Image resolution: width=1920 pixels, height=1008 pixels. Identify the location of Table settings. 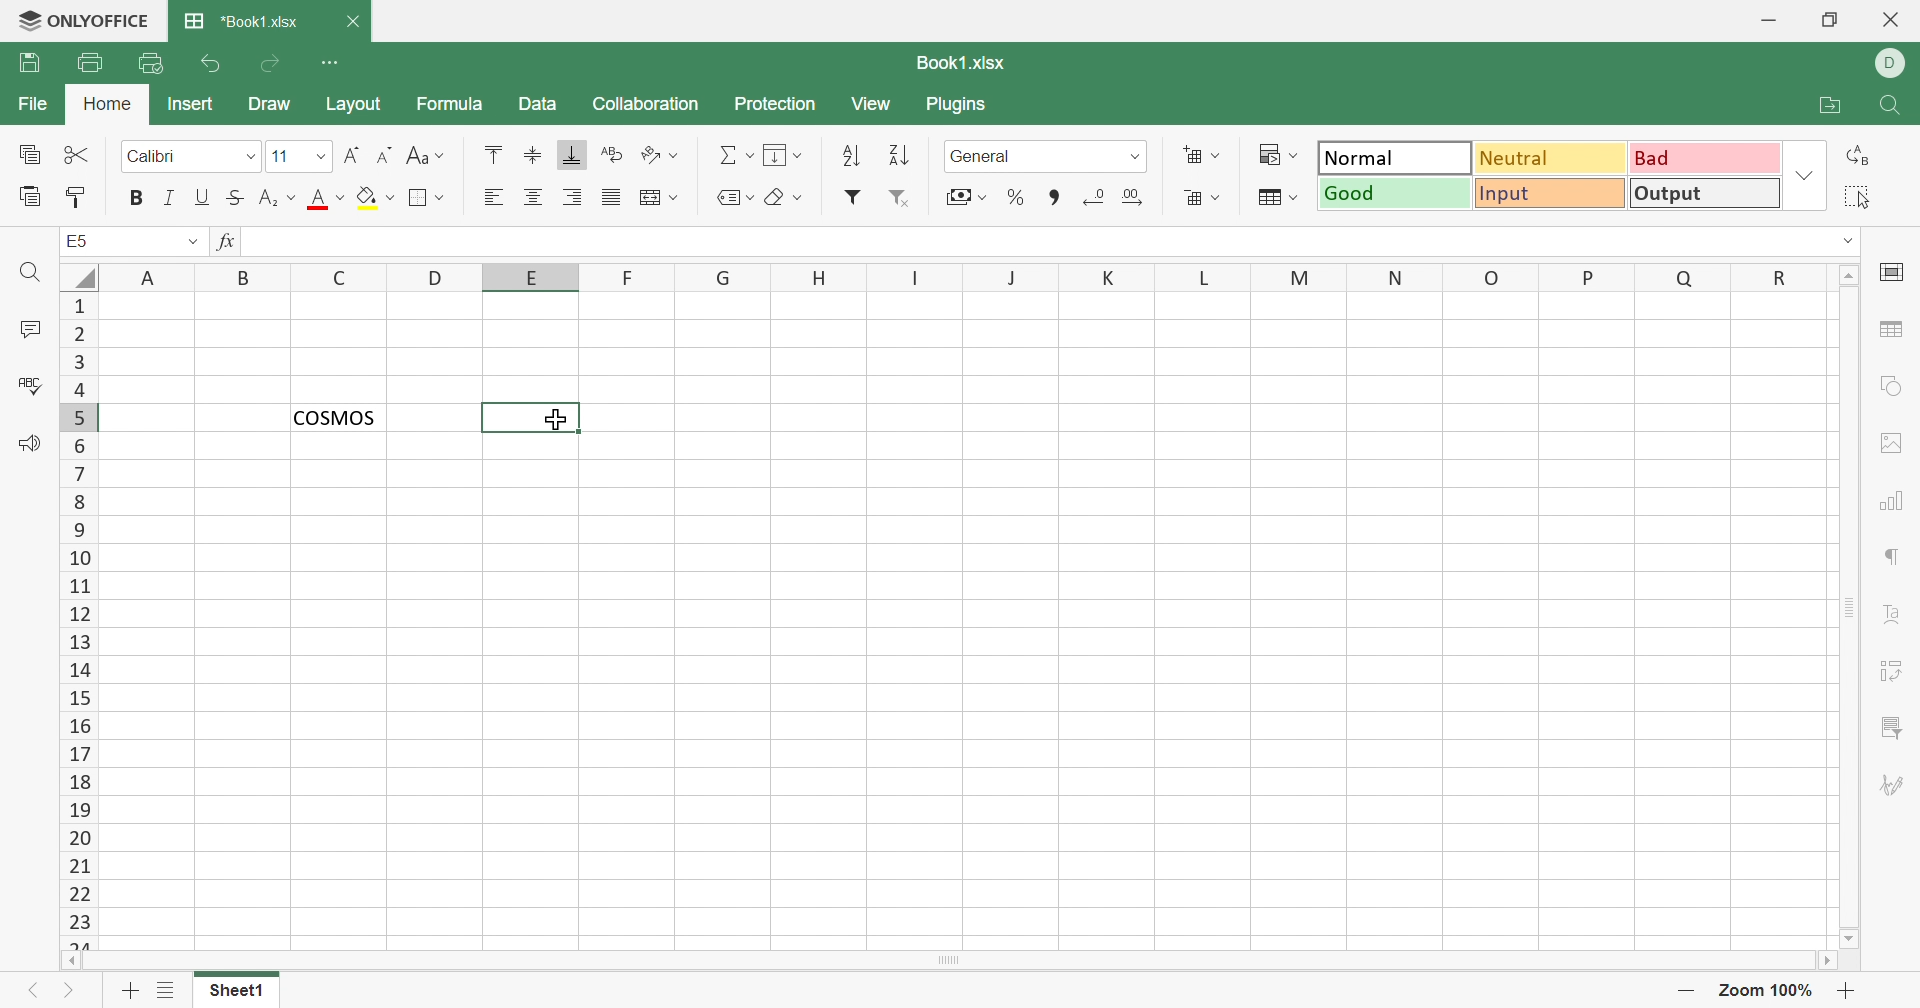
(1891, 327).